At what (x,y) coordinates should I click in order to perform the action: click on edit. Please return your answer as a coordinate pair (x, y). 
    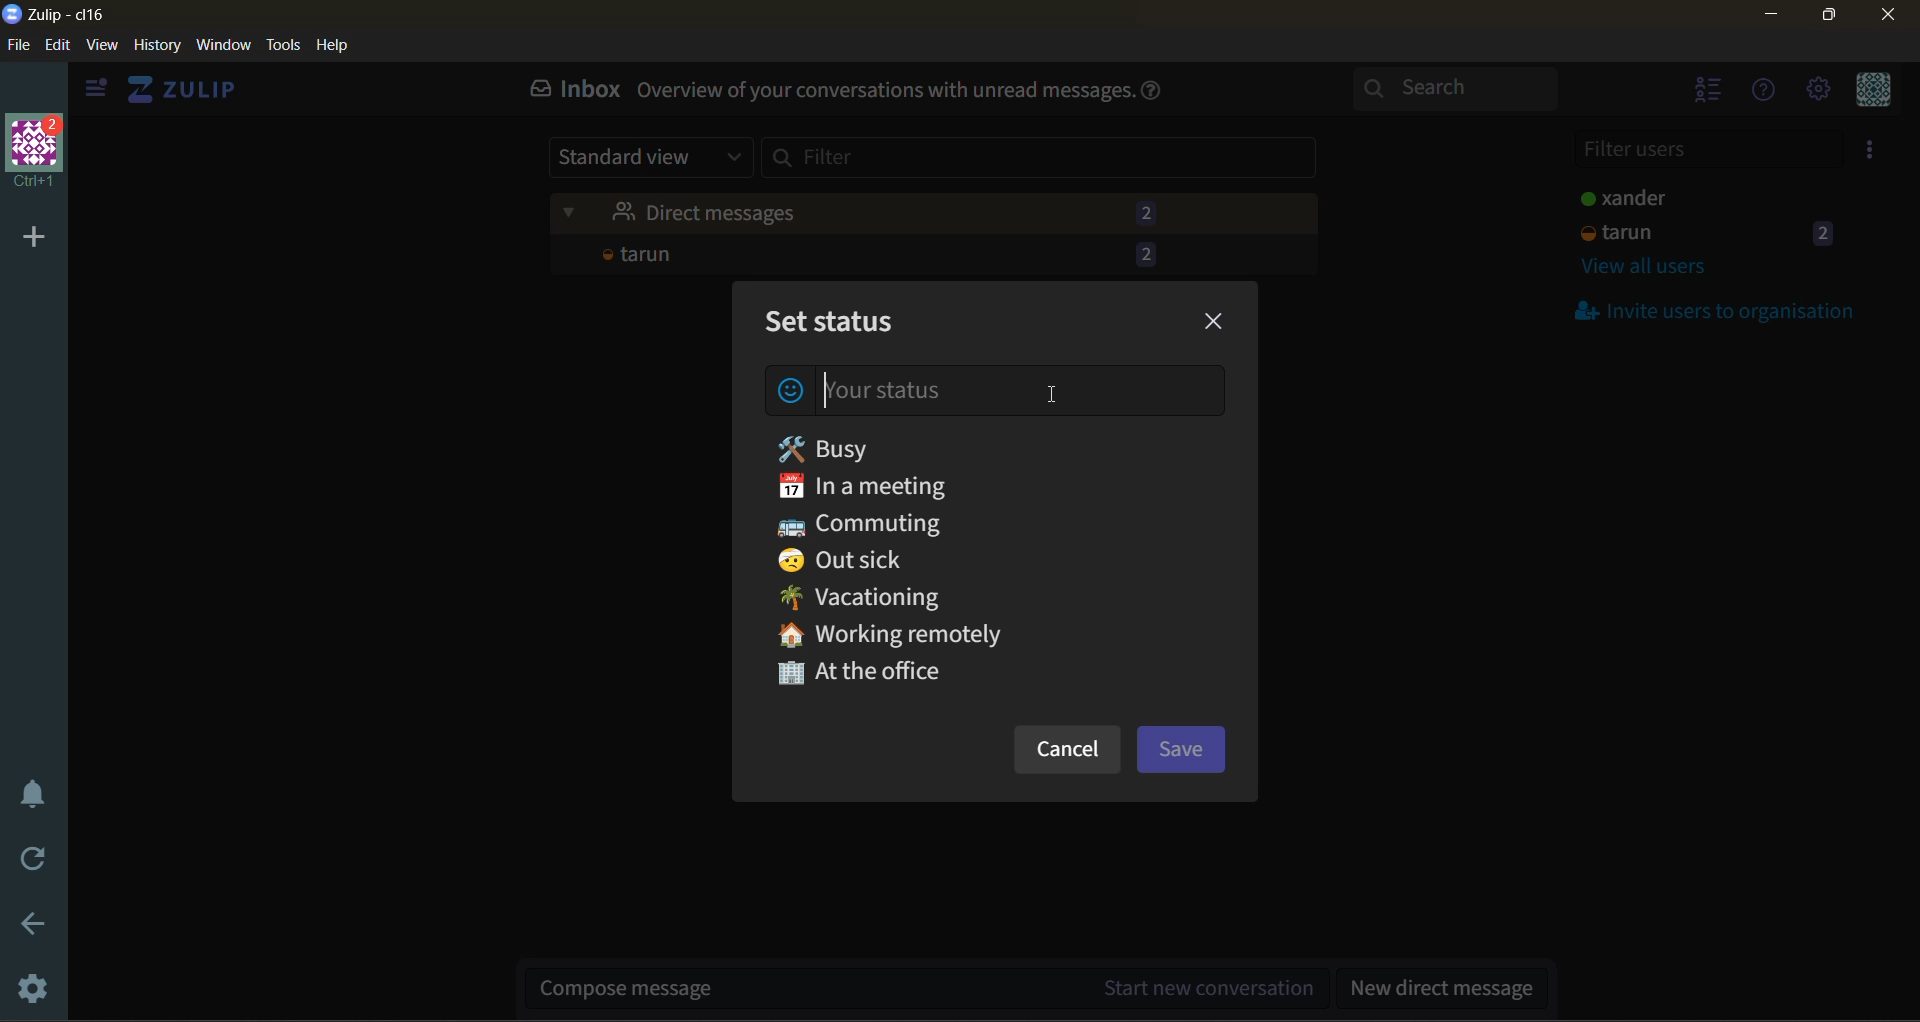
    Looking at the image, I should click on (63, 46).